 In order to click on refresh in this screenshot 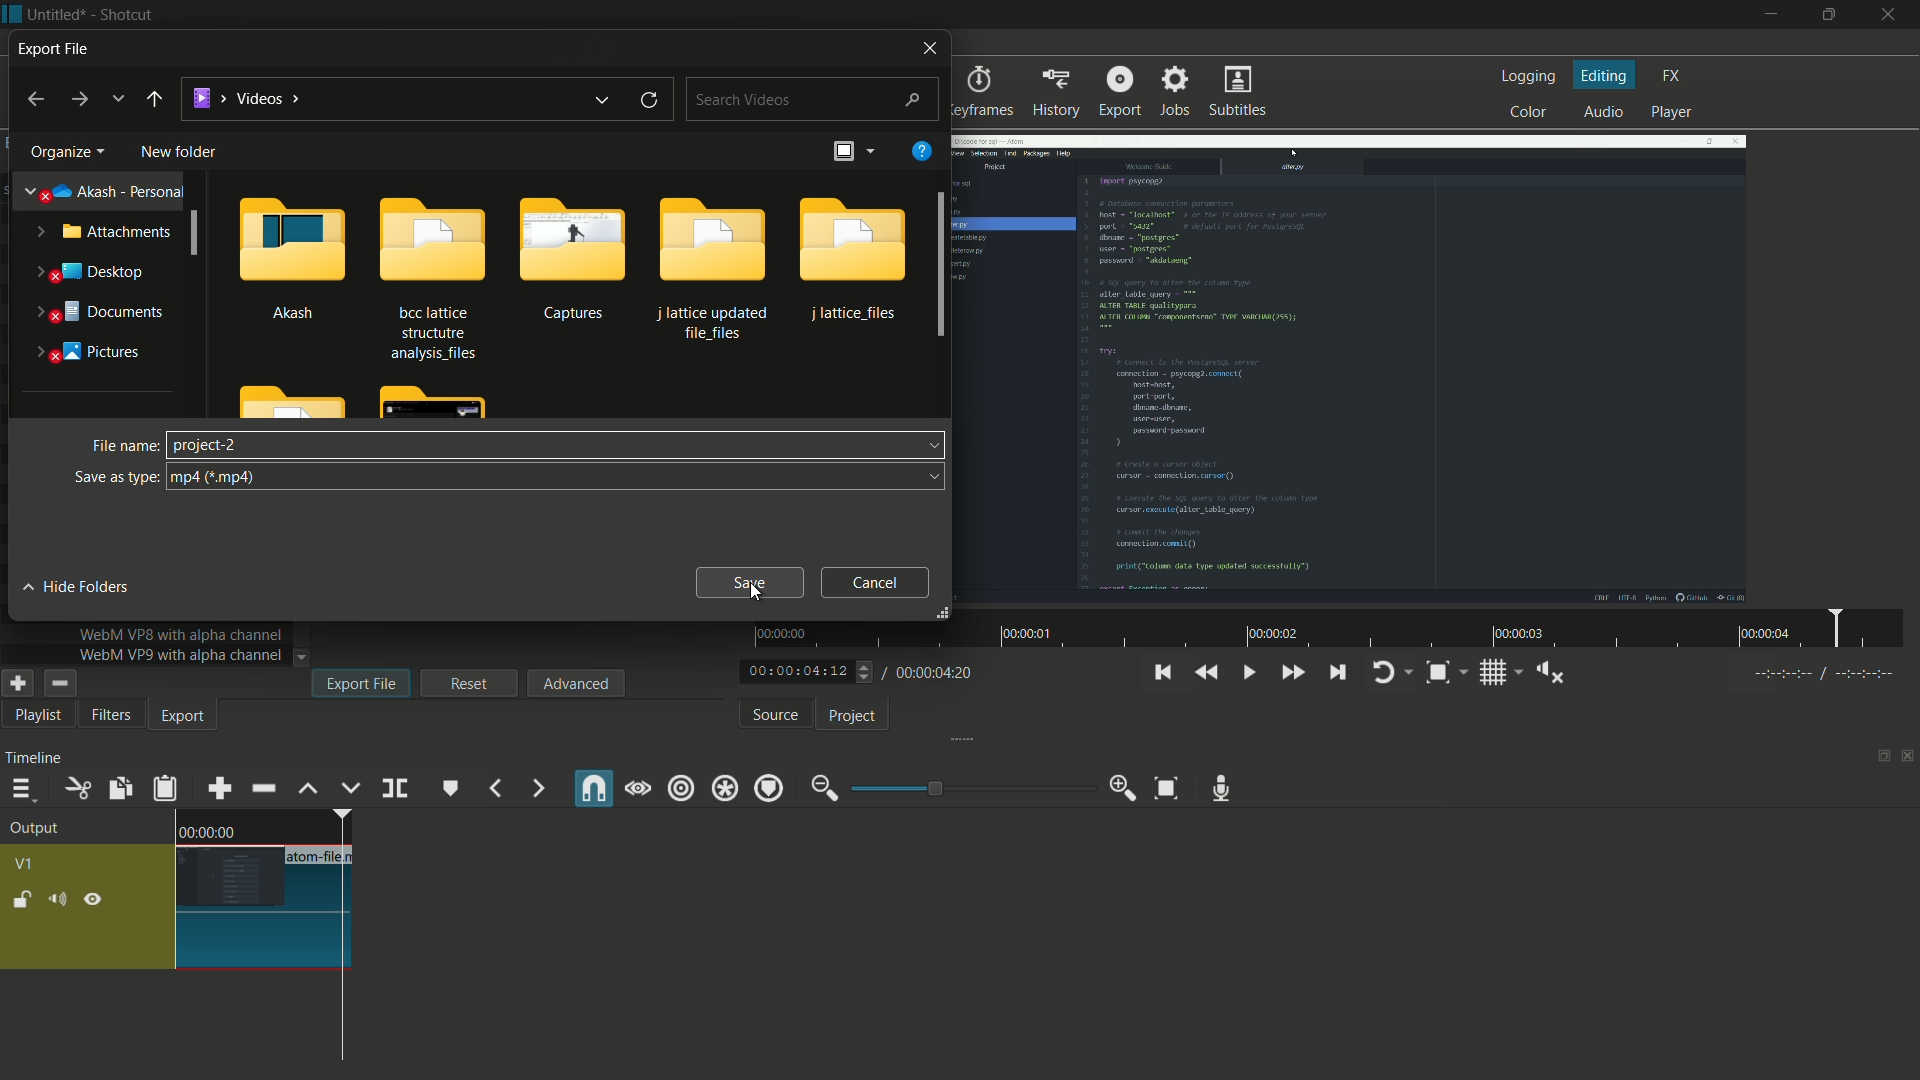, I will do `click(649, 101)`.